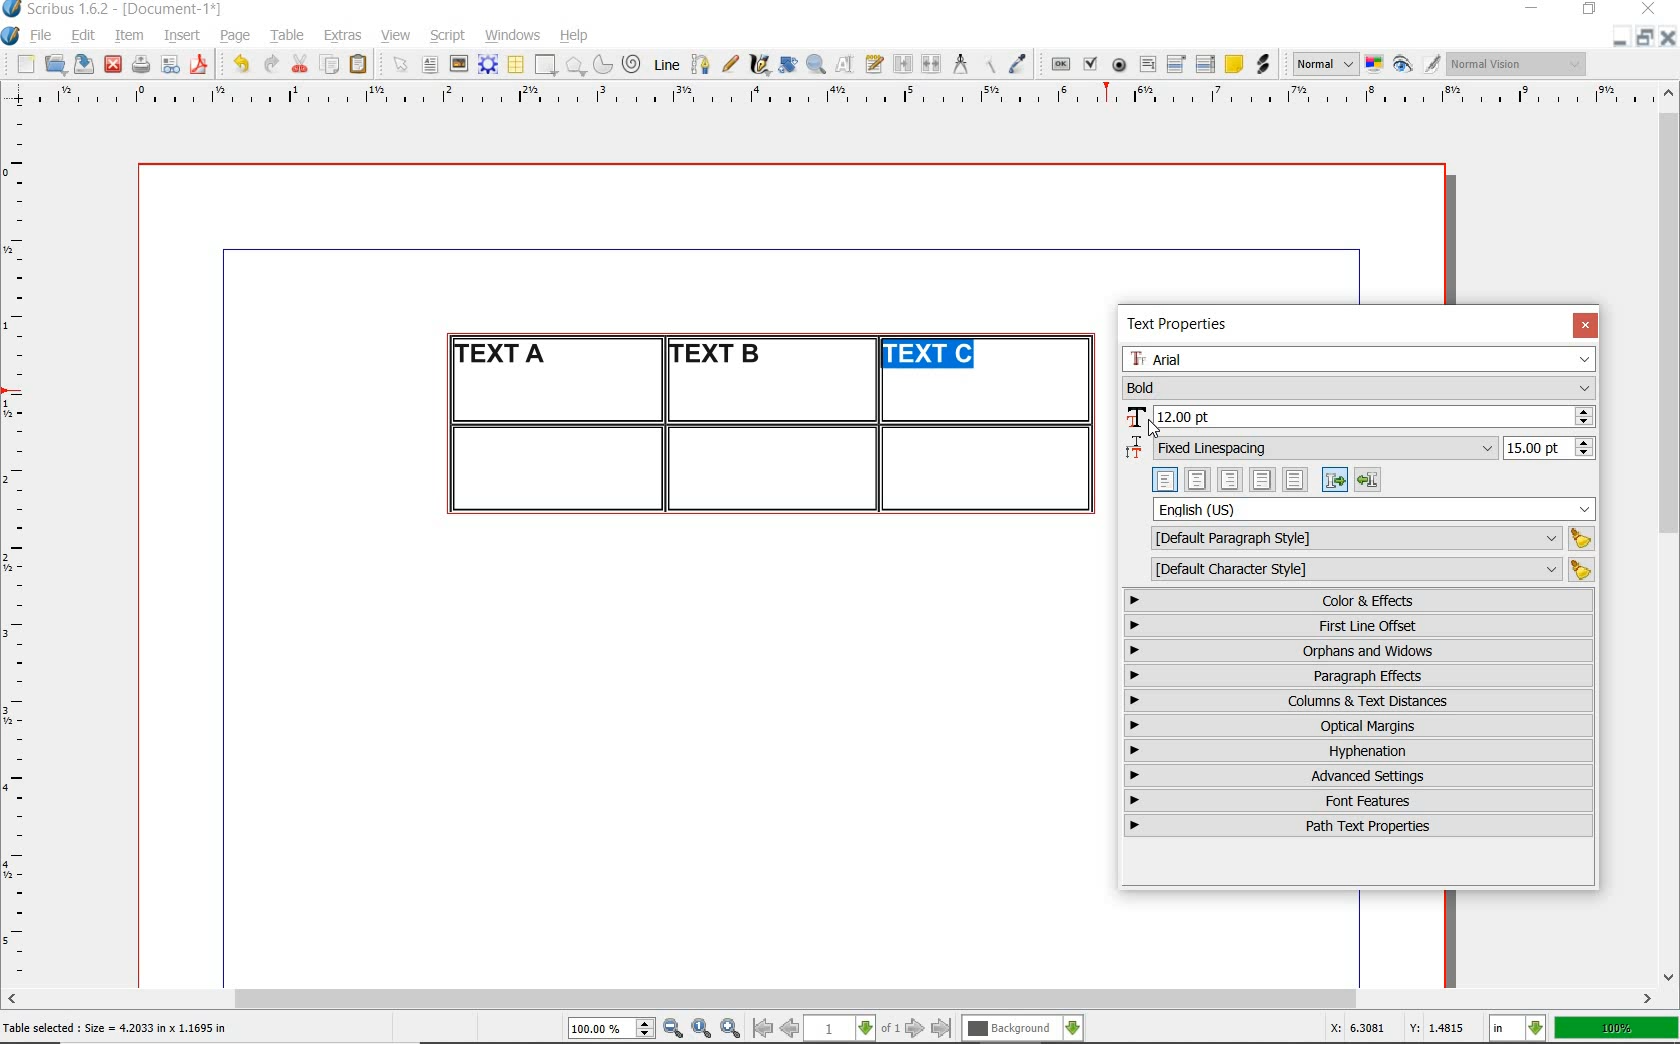 The image size is (1680, 1044). What do you see at coordinates (602, 64) in the screenshot?
I see `arc` at bounding box center [602, 64].